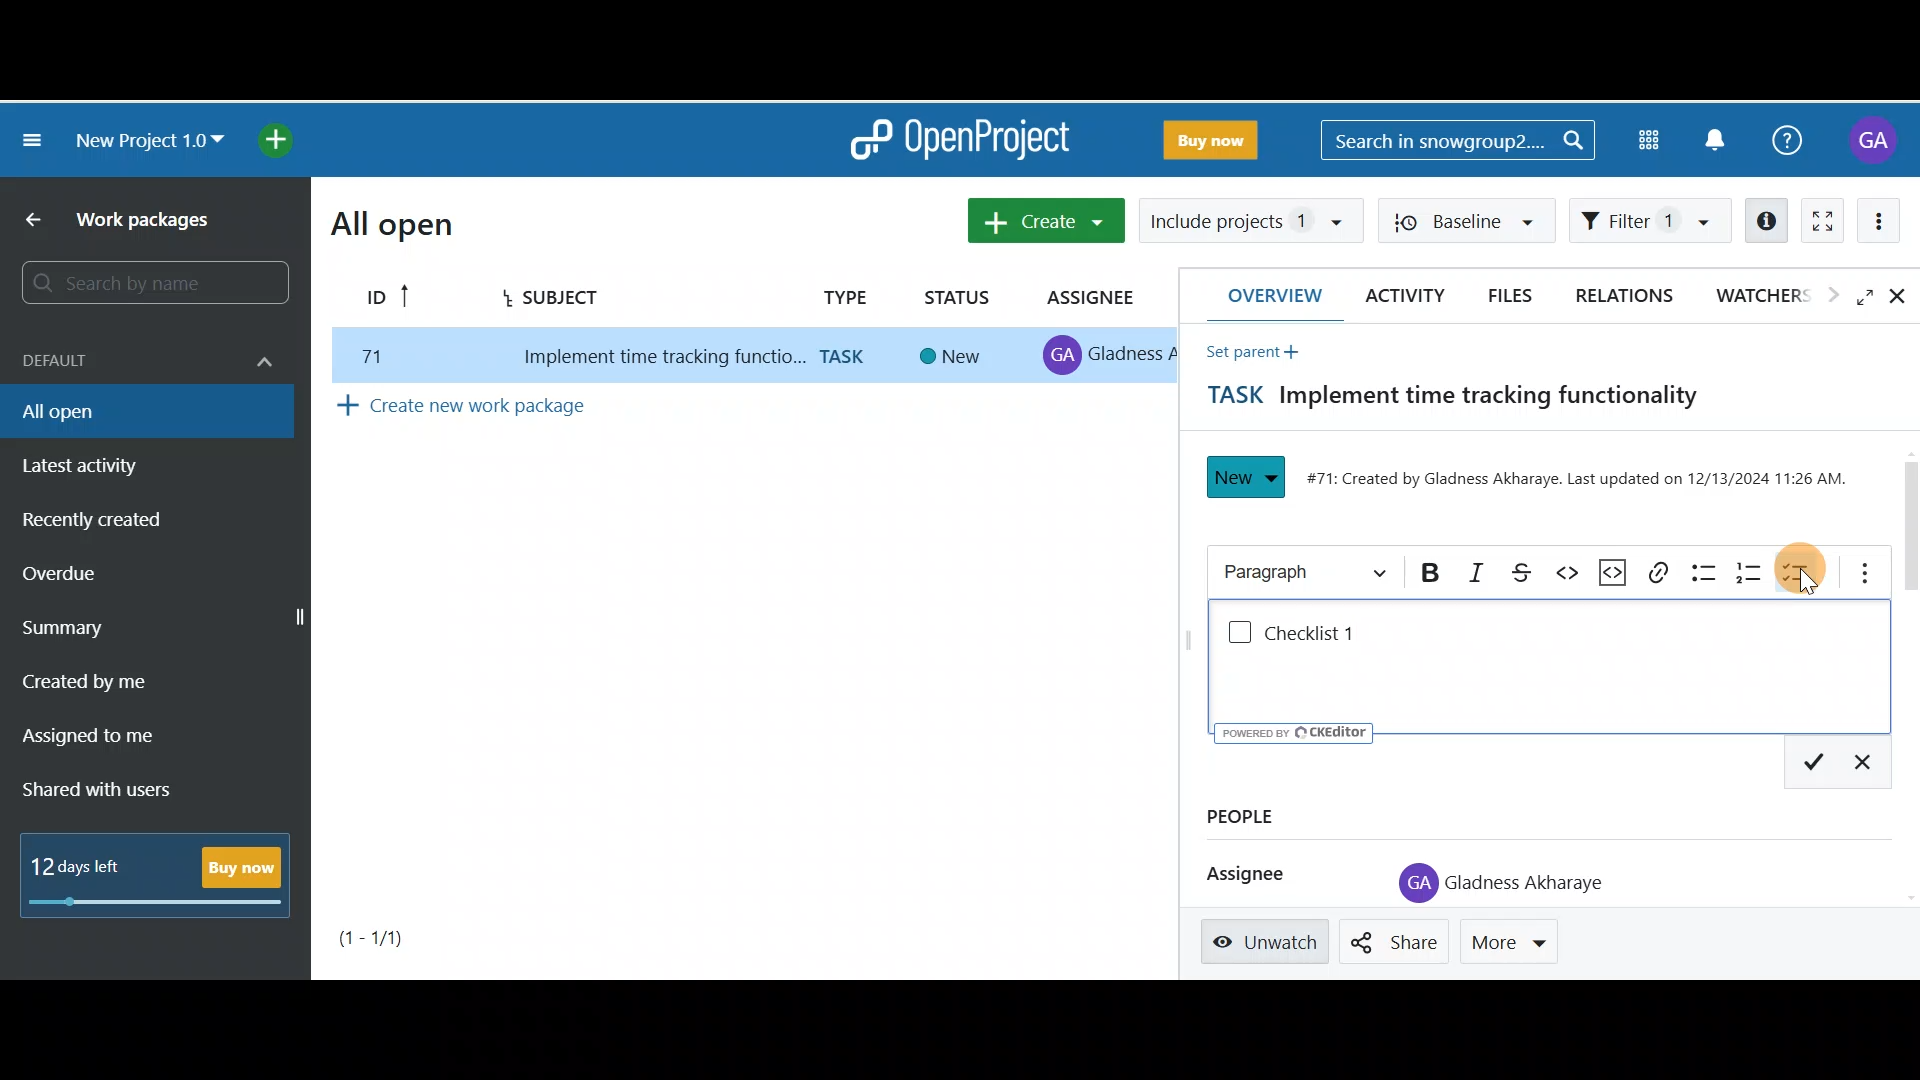  What do you see at coordinates (1872, 764) in the screenshot?
I see `Exit` at bounding box center [1872, 764].